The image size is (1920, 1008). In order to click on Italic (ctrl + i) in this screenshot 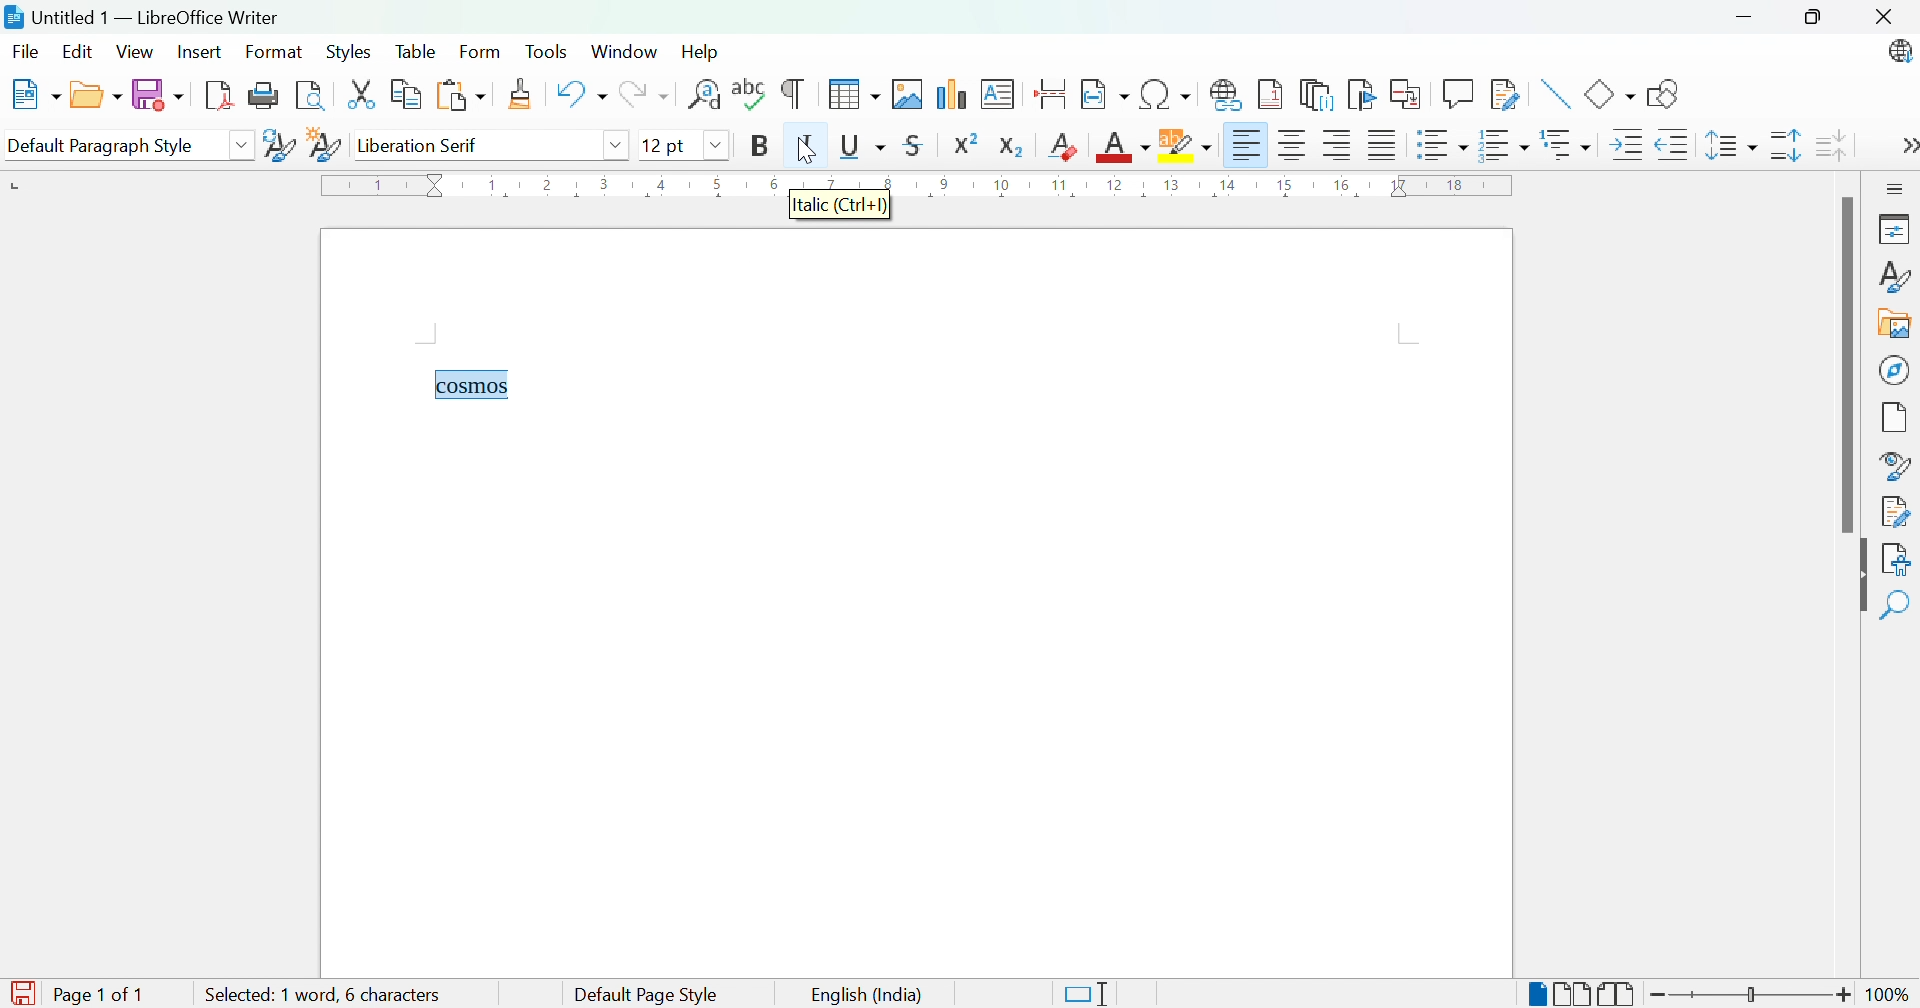, I will do `click(849, 221)`.